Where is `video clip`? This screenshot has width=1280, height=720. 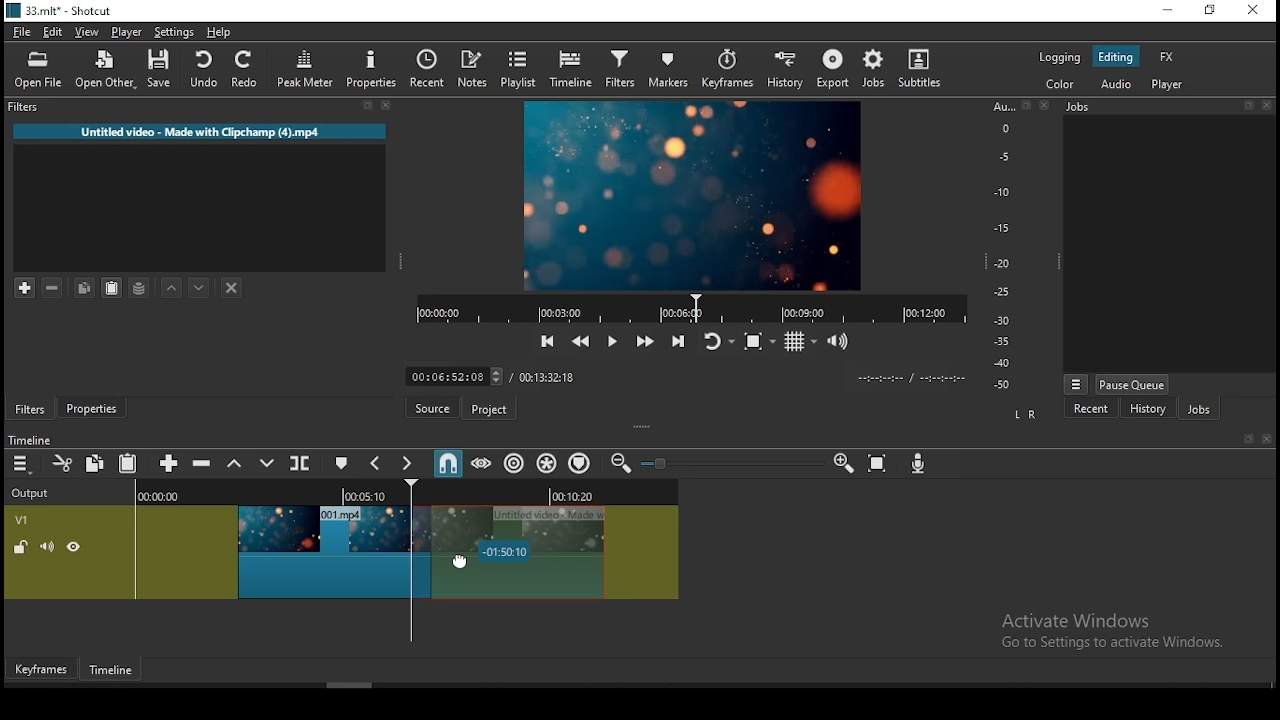 video clip is located at coordinates (336, 552).